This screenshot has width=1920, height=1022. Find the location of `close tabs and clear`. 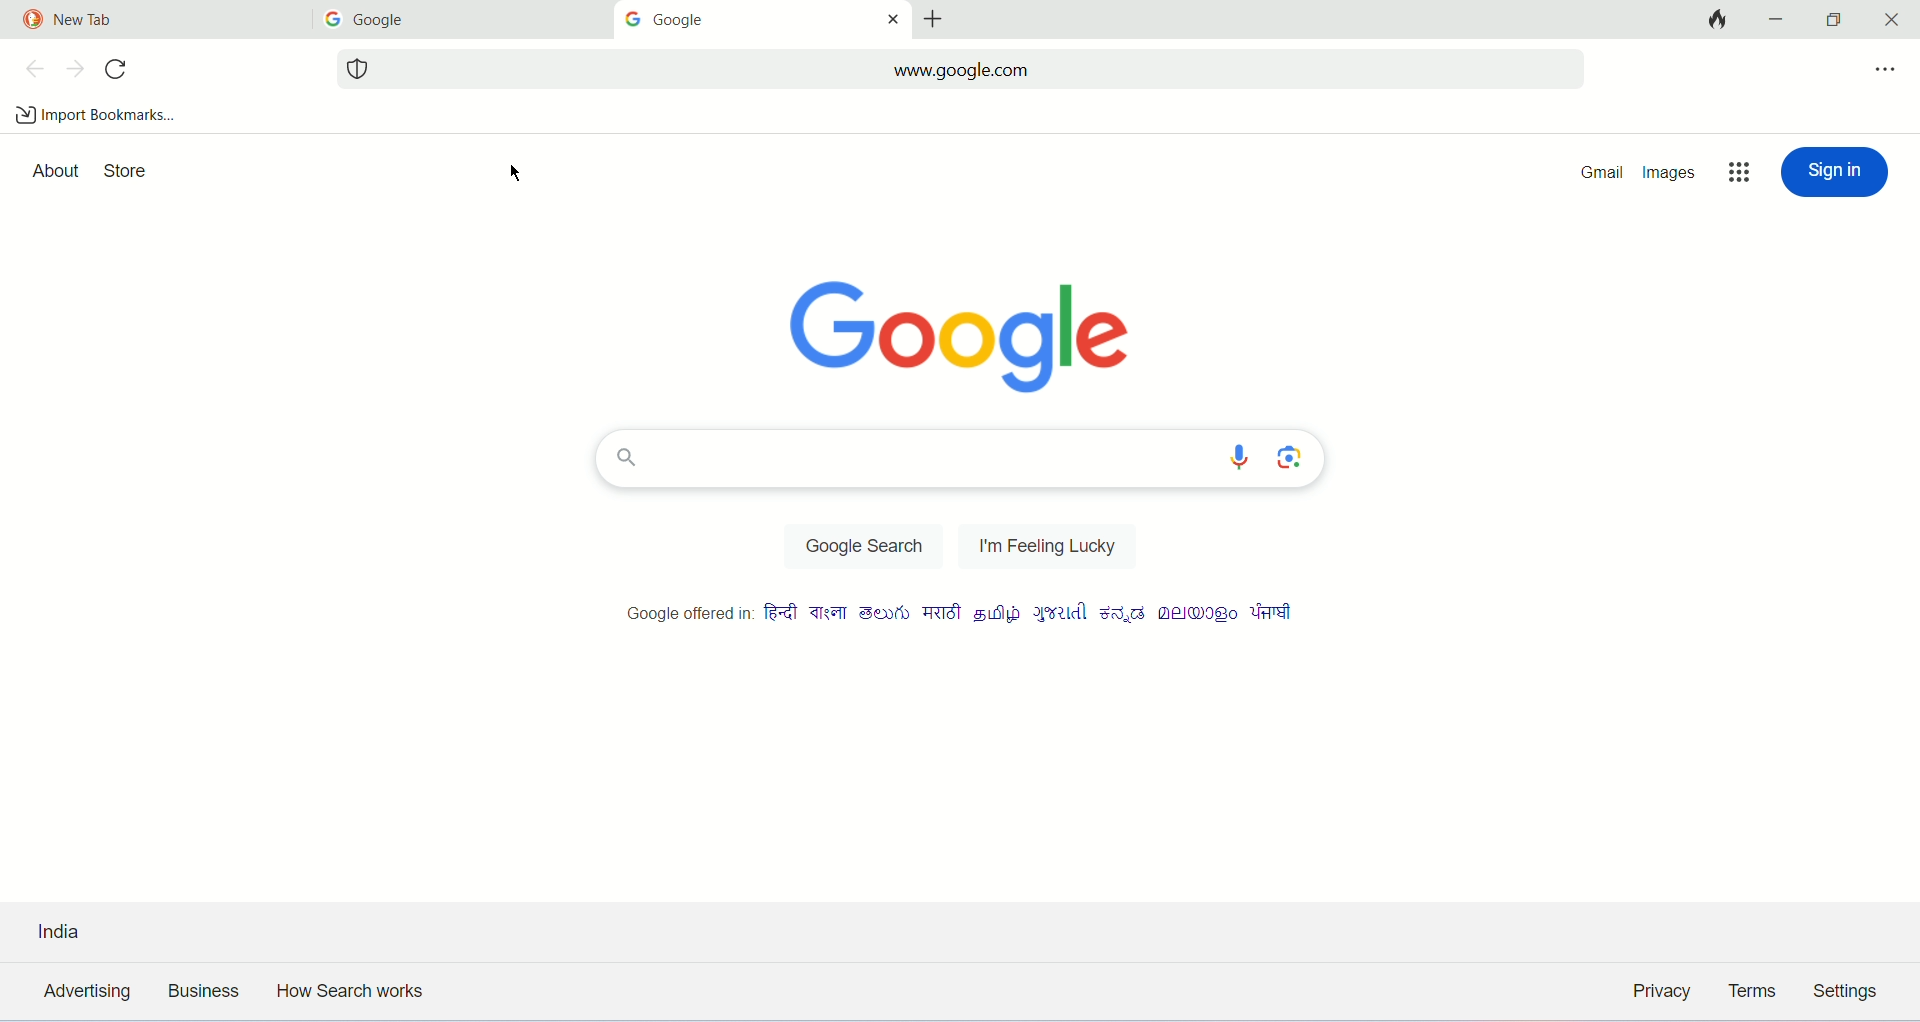

close tabs and clear is located at coordinates (1720, 20).